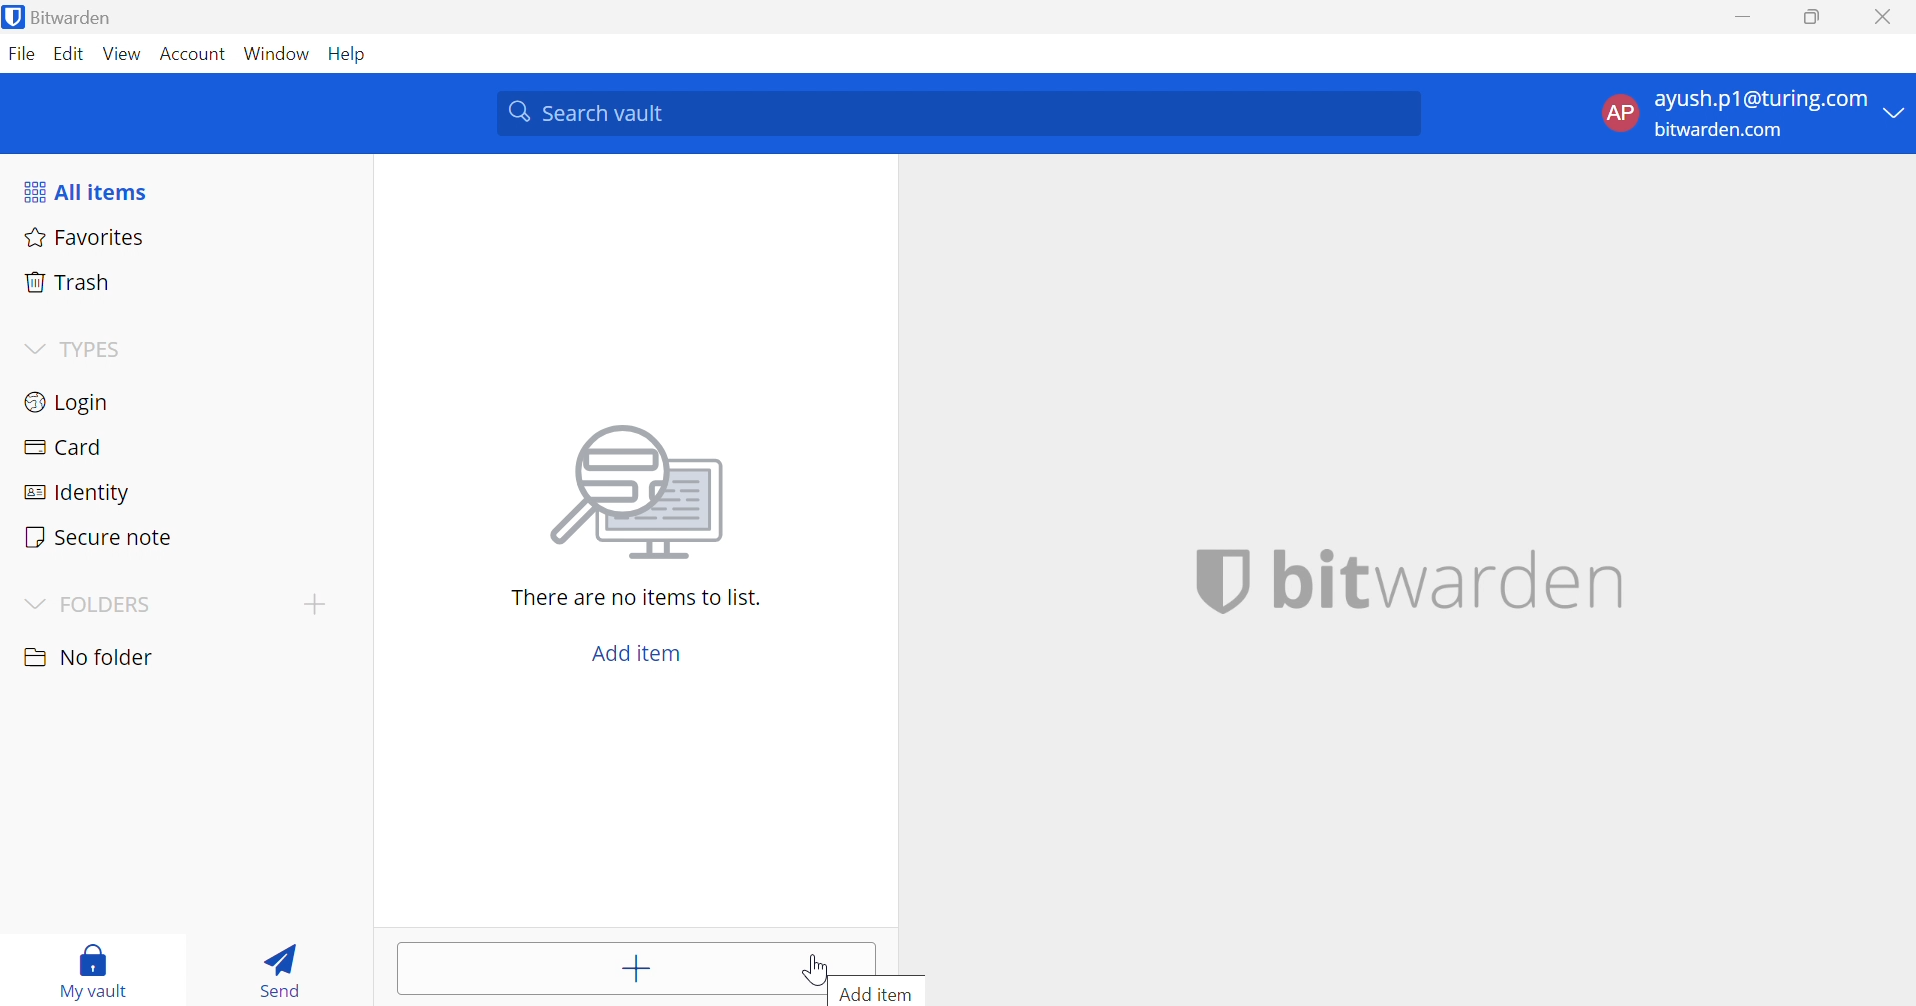 This screenshot has height=1006, width=1916. What do you see at coordinates (635, 654) in the screenshot?
I see `Add item` at bounding box center [635, 654].